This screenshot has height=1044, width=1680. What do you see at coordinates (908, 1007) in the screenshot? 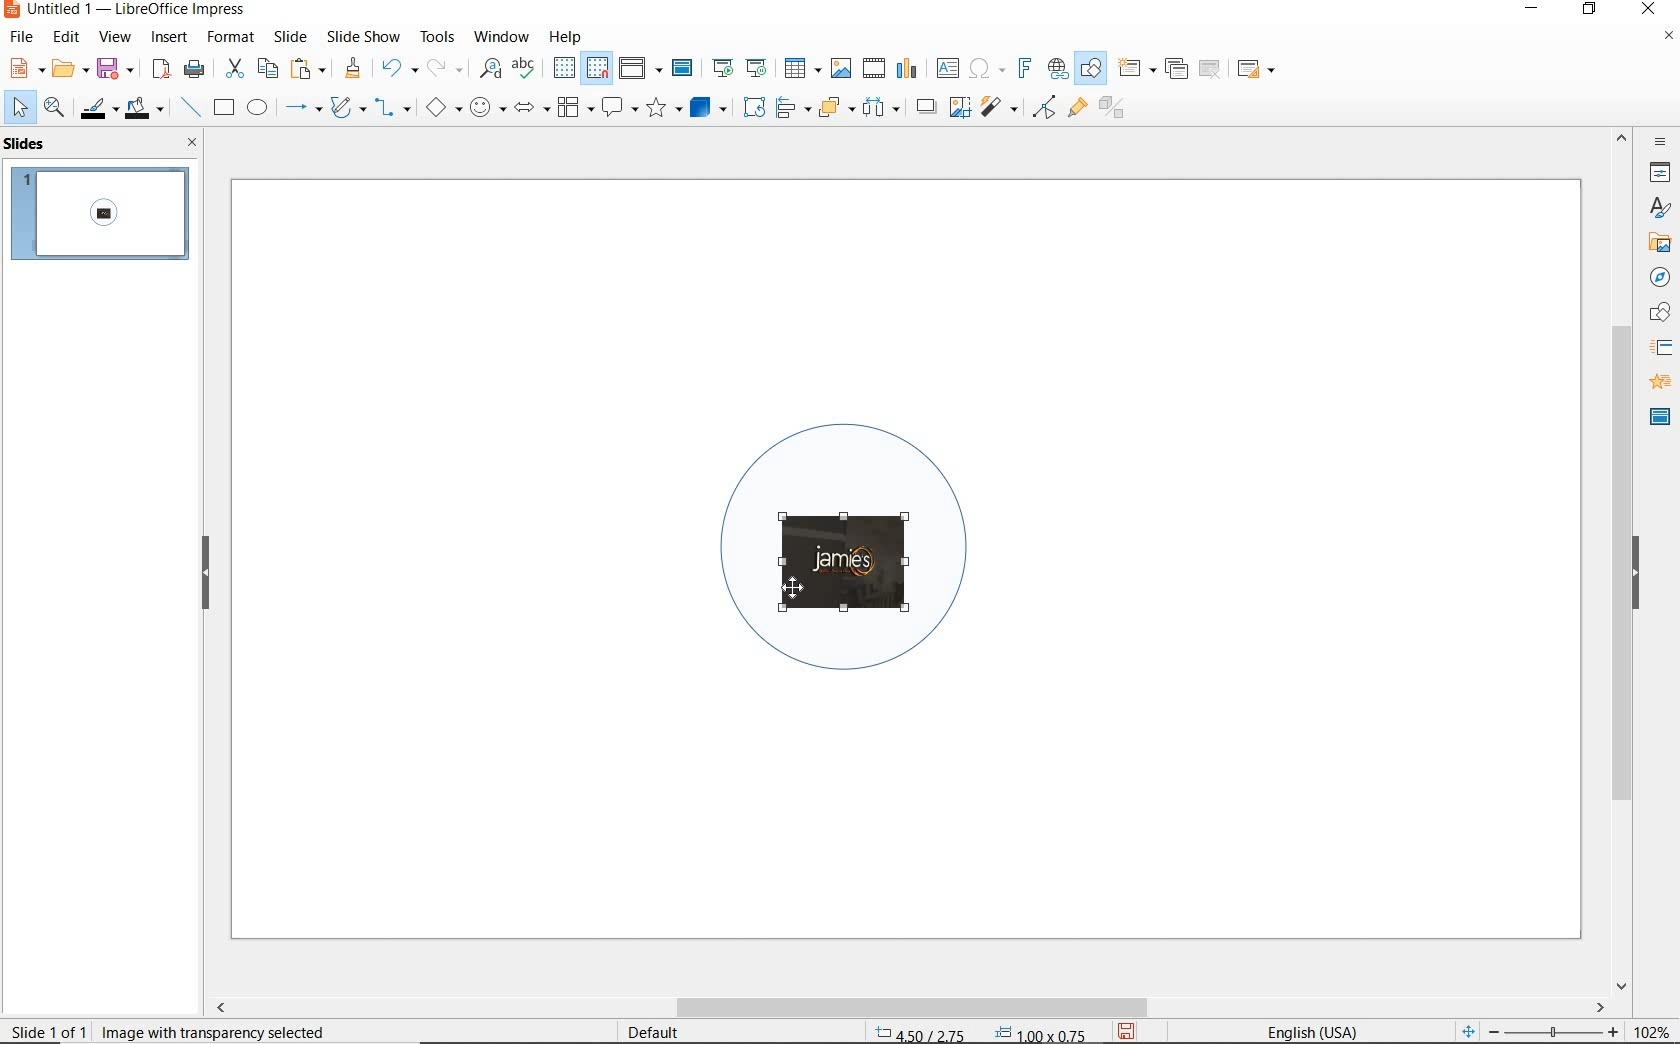
I see `scrollbar` at bounding box center [908, 1007].